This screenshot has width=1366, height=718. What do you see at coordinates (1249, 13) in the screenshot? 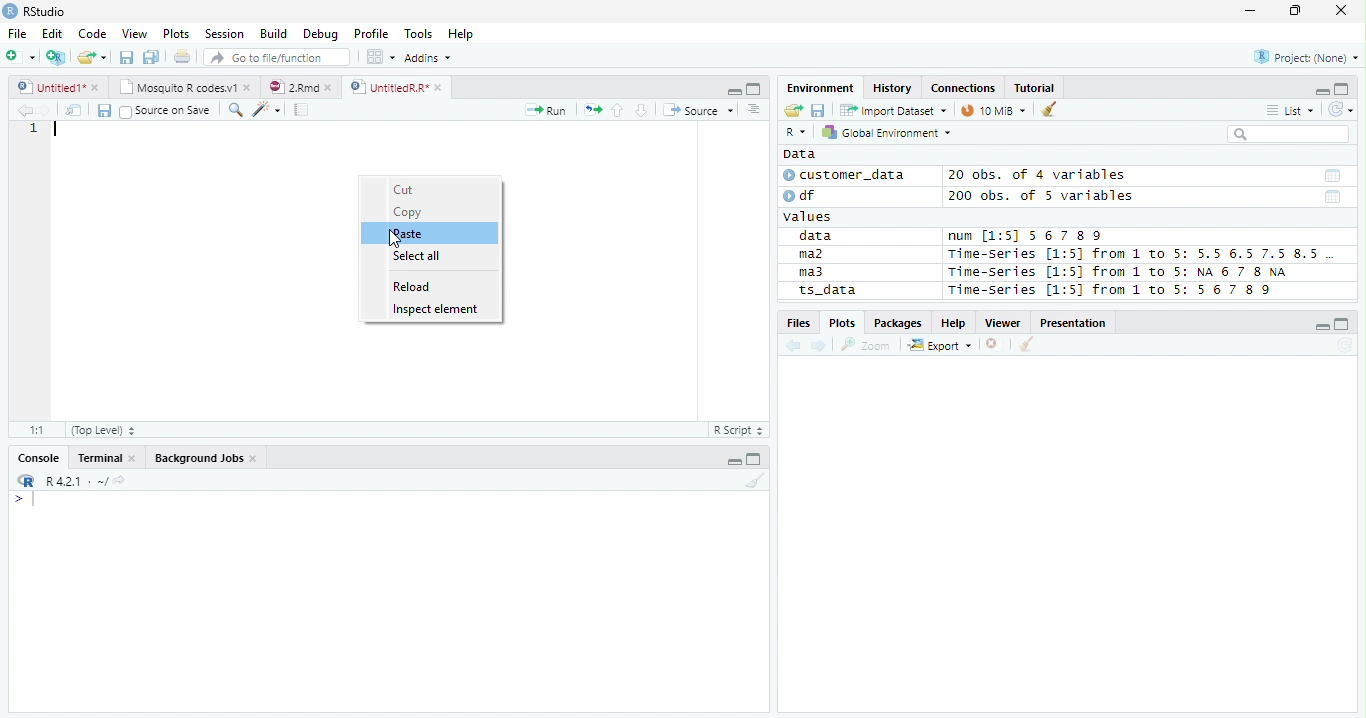
I see `Minimize` at bounding box center [1249, 13].